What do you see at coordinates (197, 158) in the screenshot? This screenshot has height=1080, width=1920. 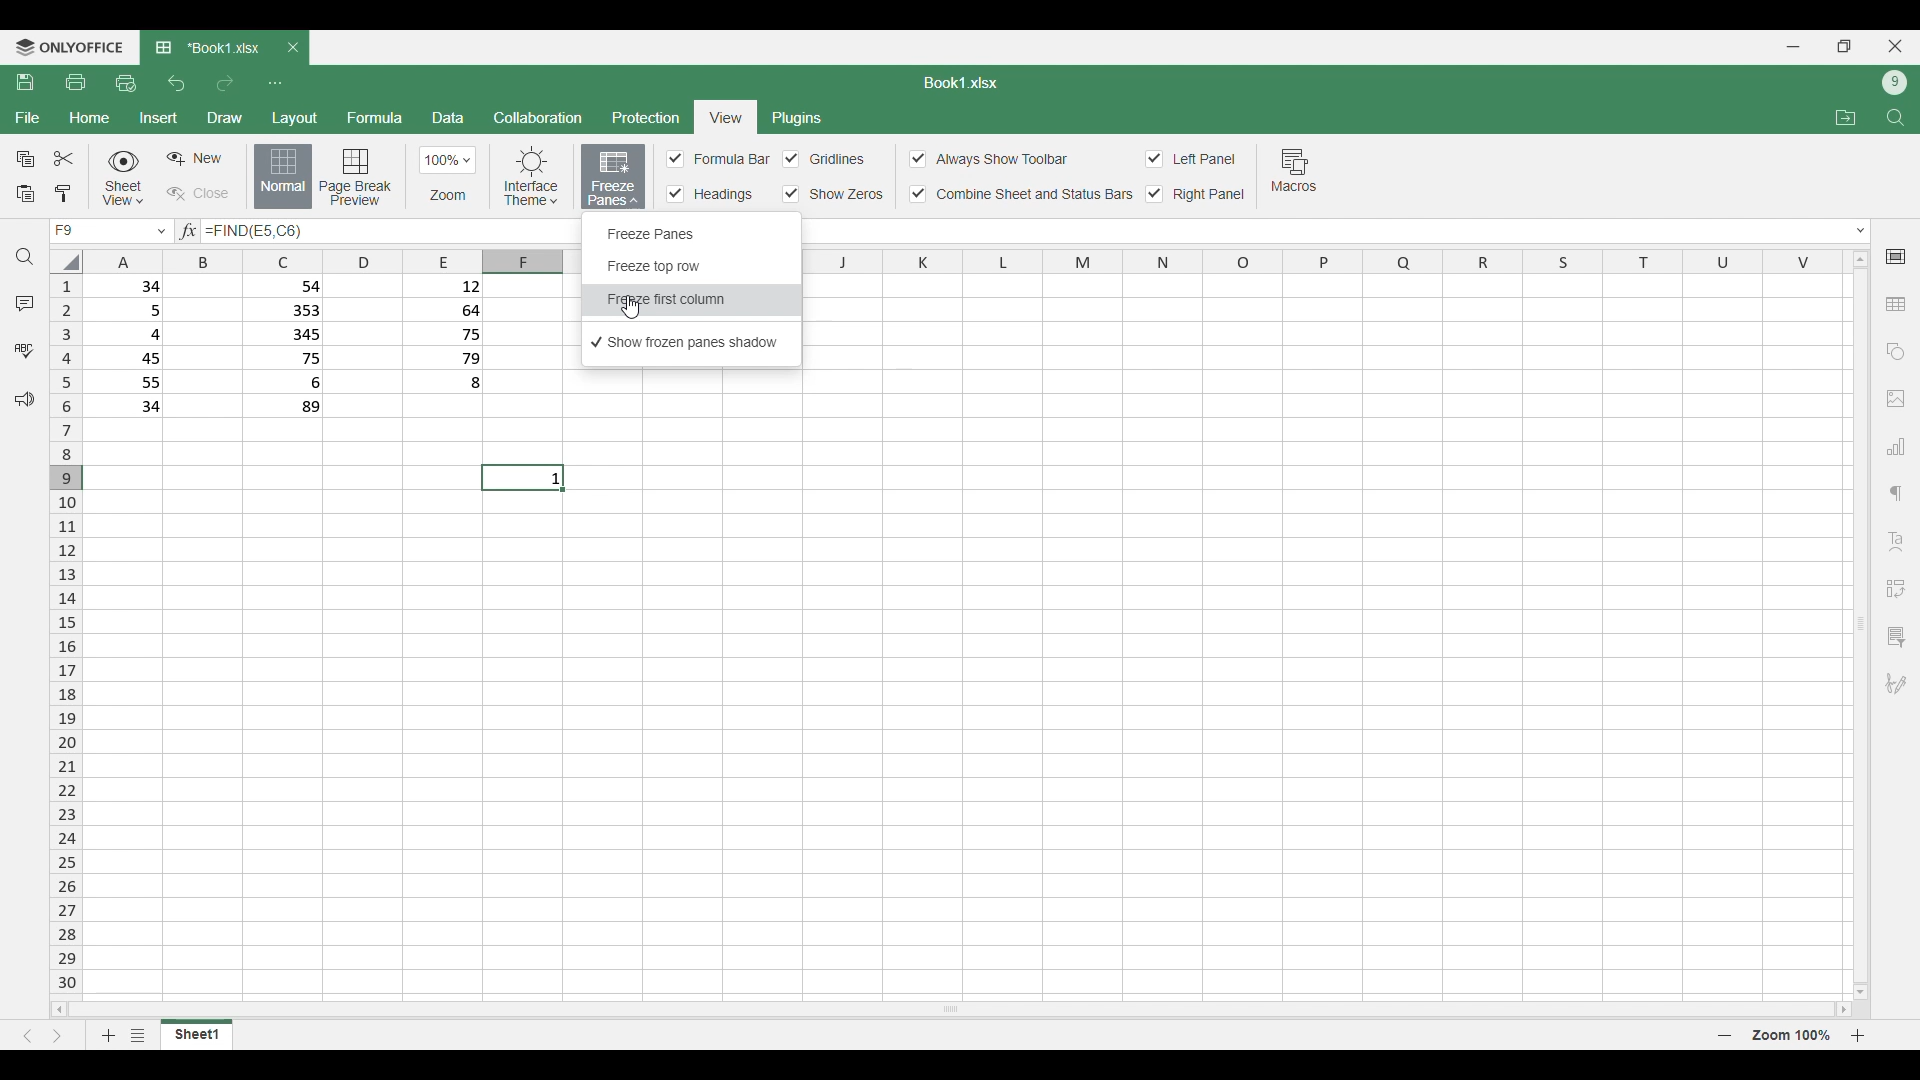 I see `Create sheet view` at bounding box center [197, 158].